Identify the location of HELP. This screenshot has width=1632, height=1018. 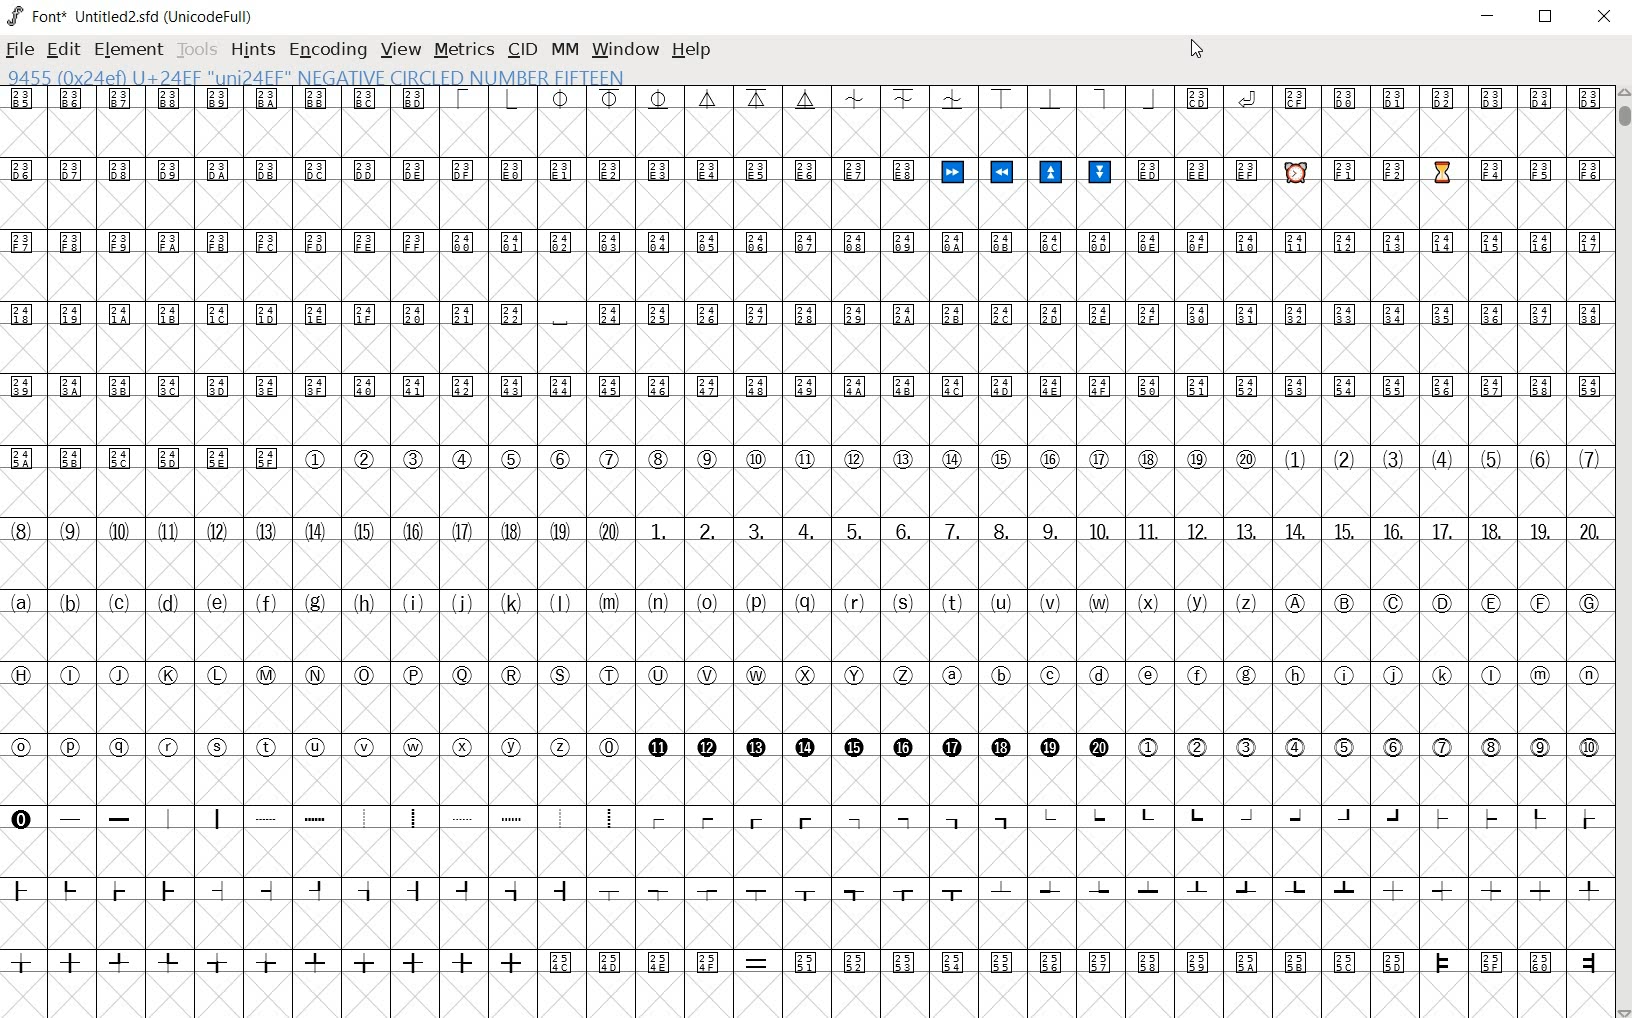
(692, 51).